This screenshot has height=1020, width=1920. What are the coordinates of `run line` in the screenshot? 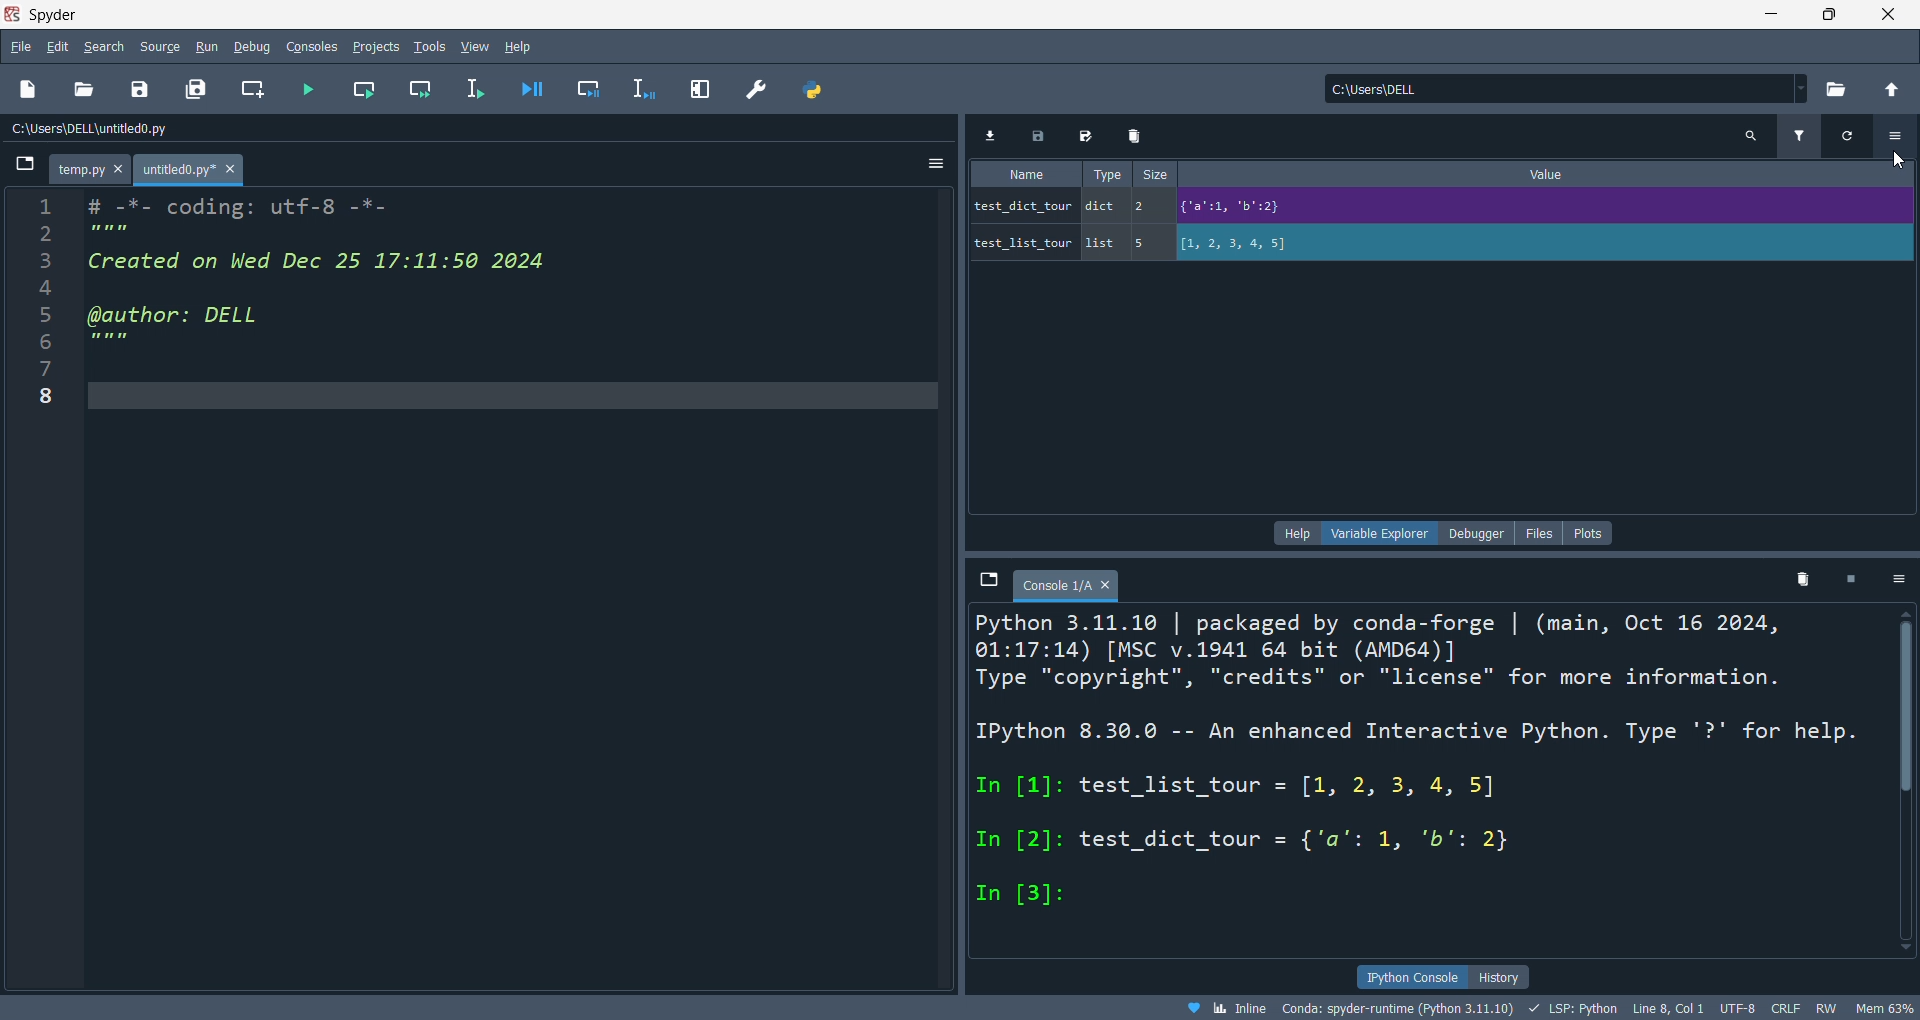 It's located at (473, 87).